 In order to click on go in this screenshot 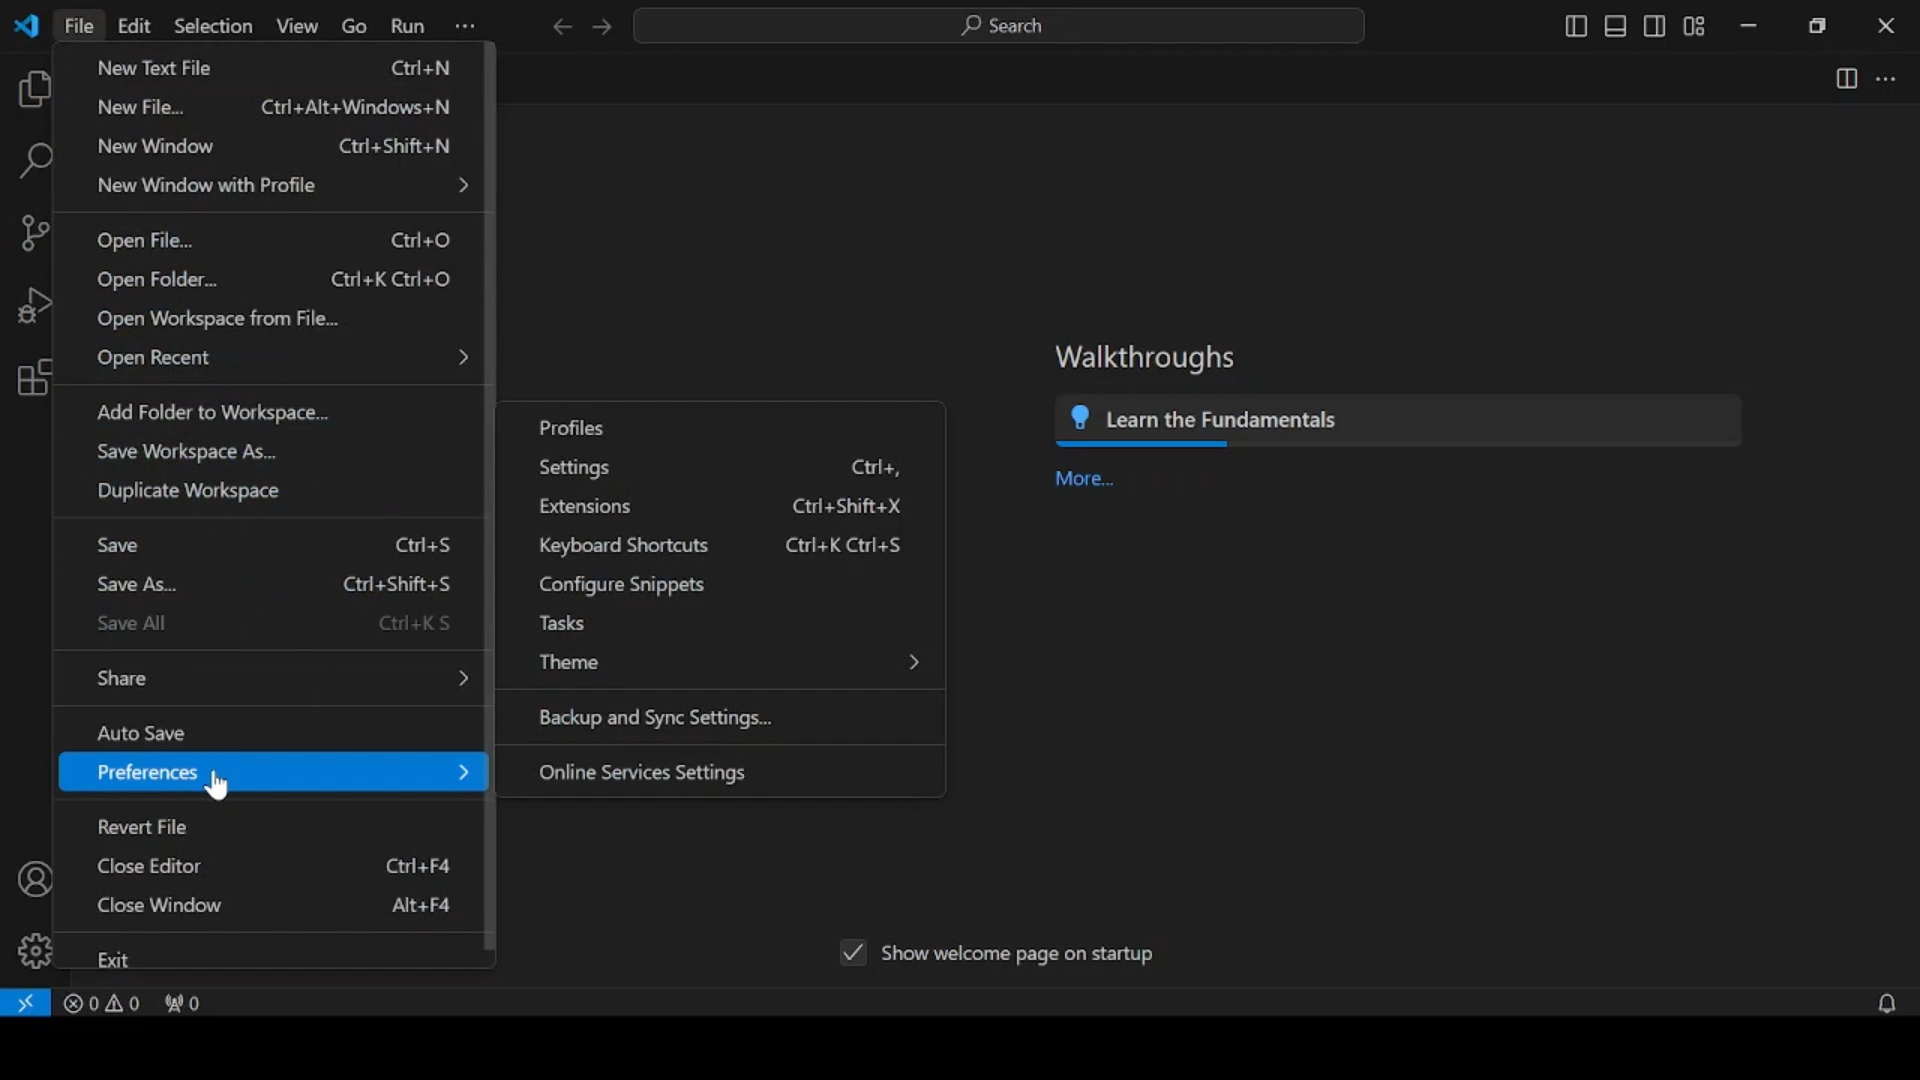, I will do `click(351, 26)`.